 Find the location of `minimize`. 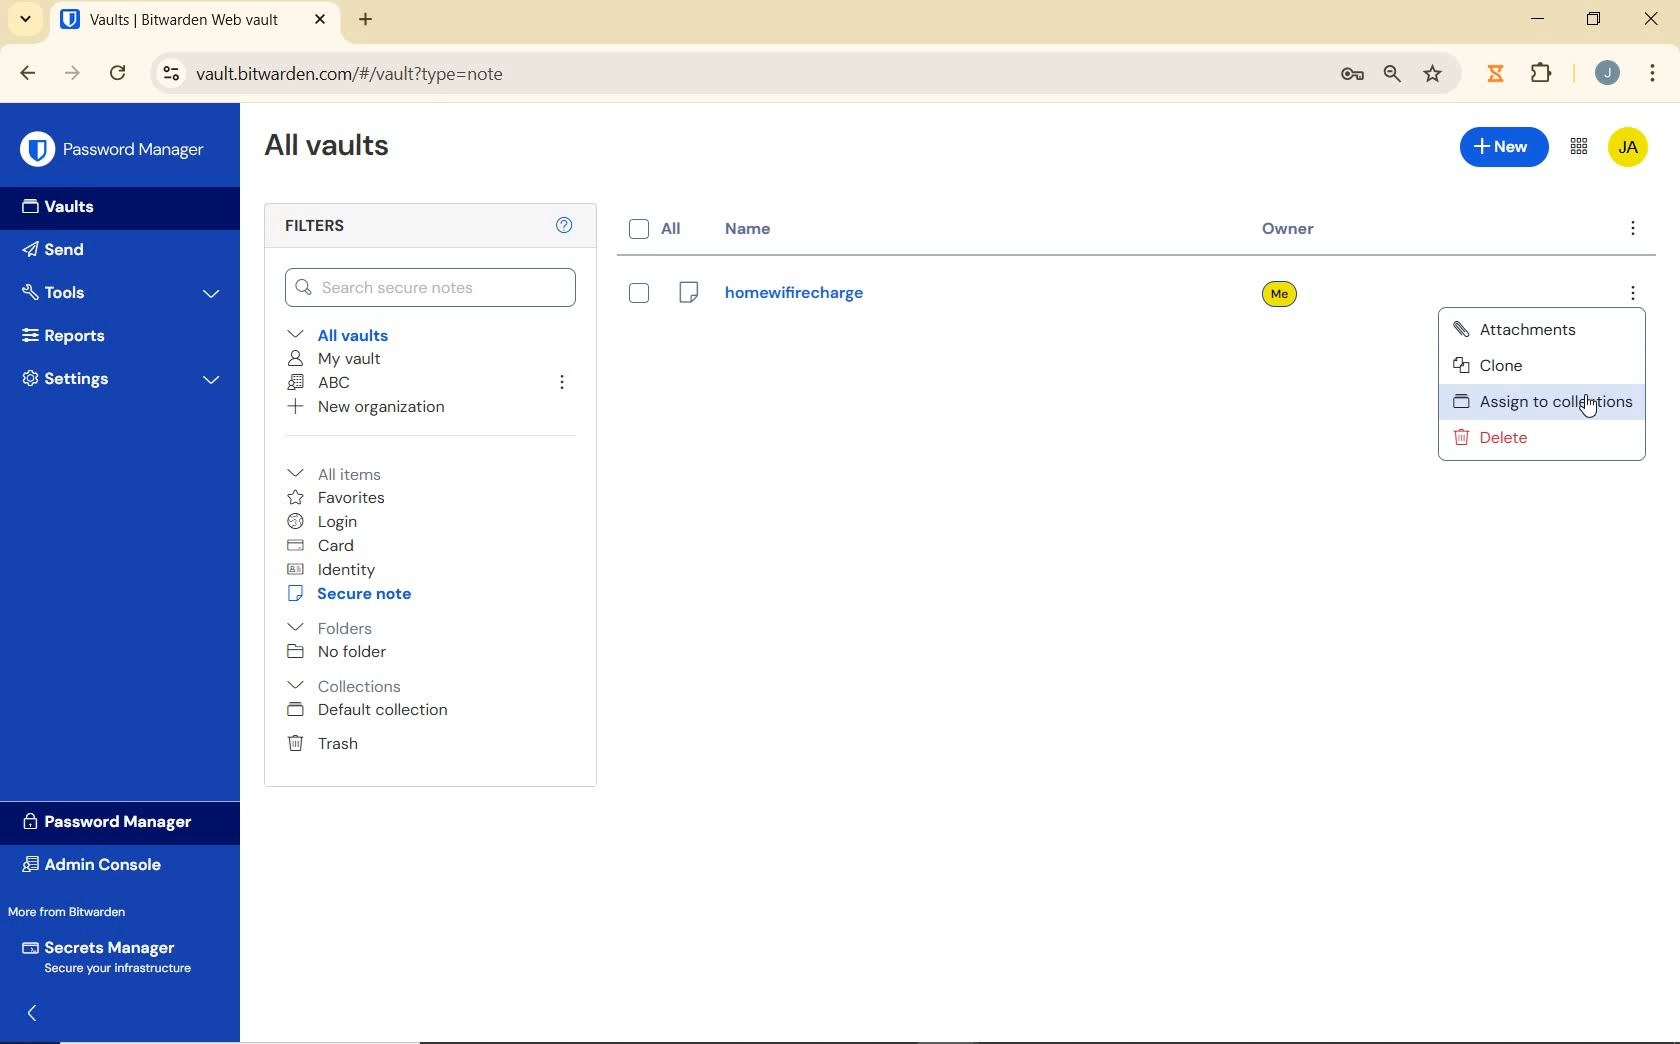

minimize is located at coordinates (1538, 18).